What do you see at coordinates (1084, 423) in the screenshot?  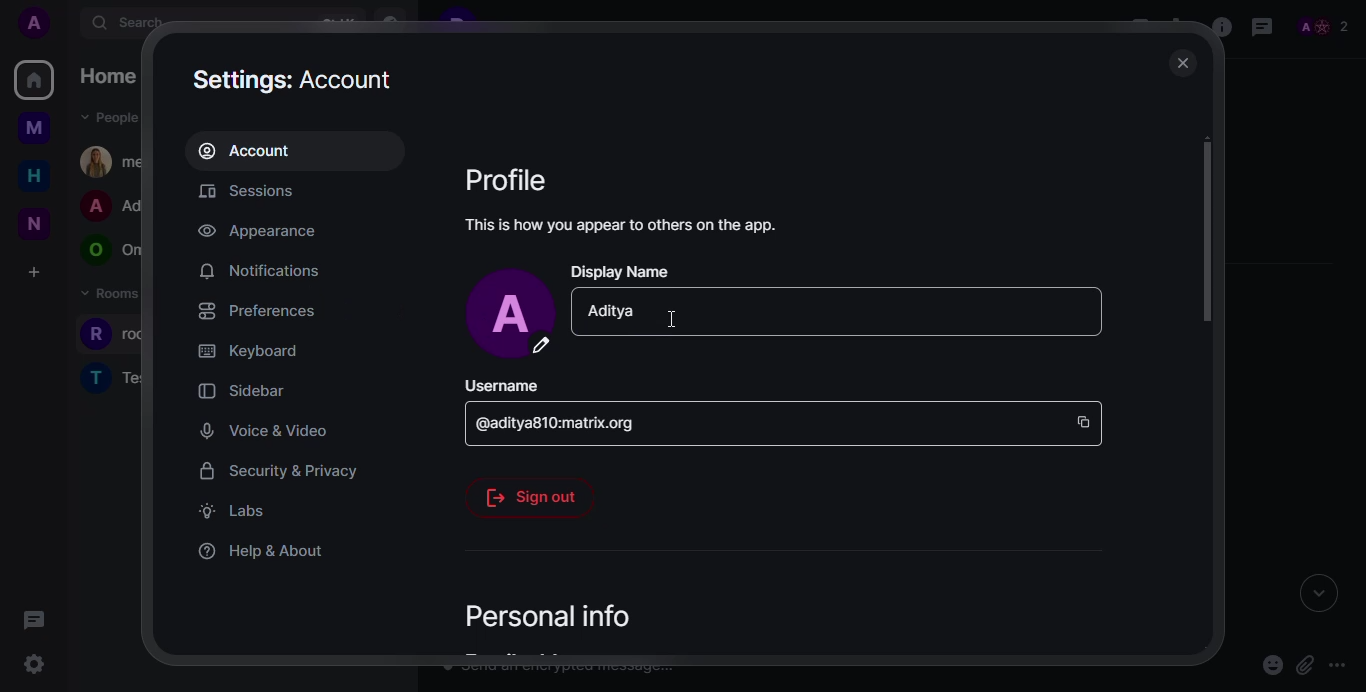 I see `copy` at bounding box center [1084, 423].